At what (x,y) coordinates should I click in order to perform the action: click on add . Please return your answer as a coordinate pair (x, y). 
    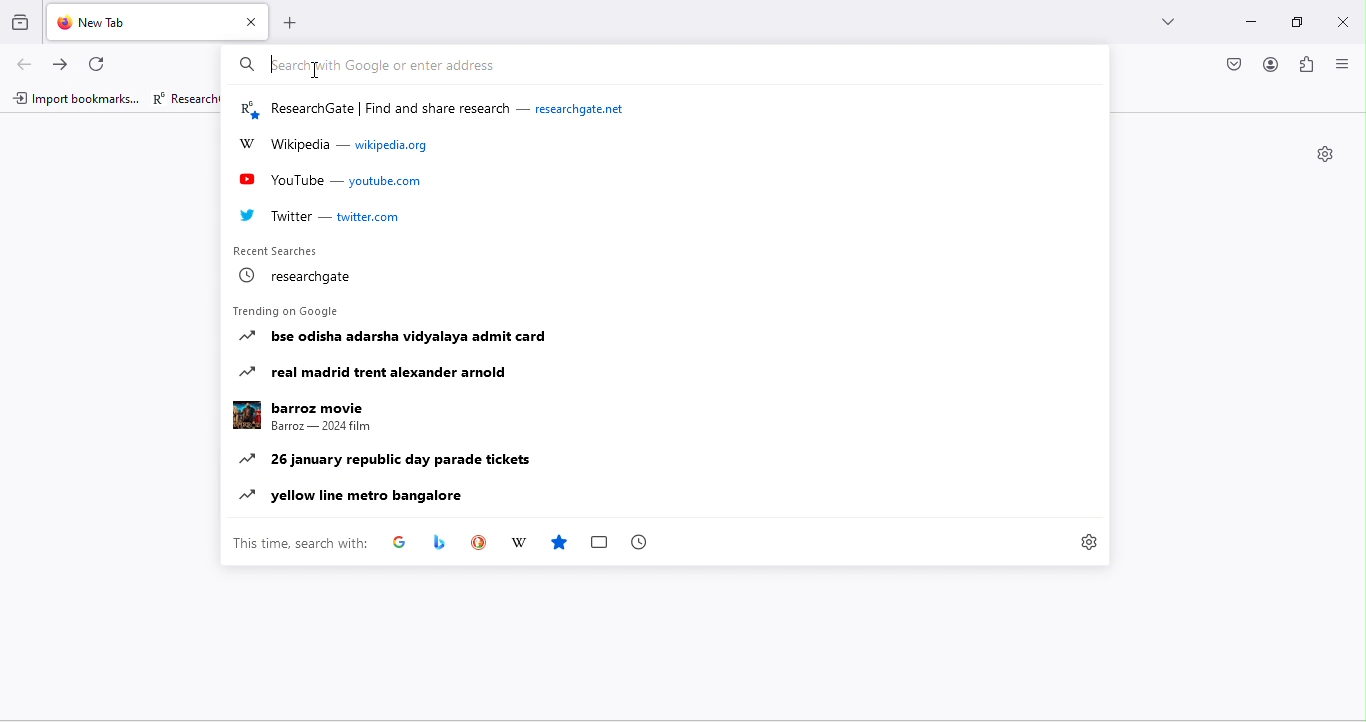
    Looking at the image, I should click on (291, 21).